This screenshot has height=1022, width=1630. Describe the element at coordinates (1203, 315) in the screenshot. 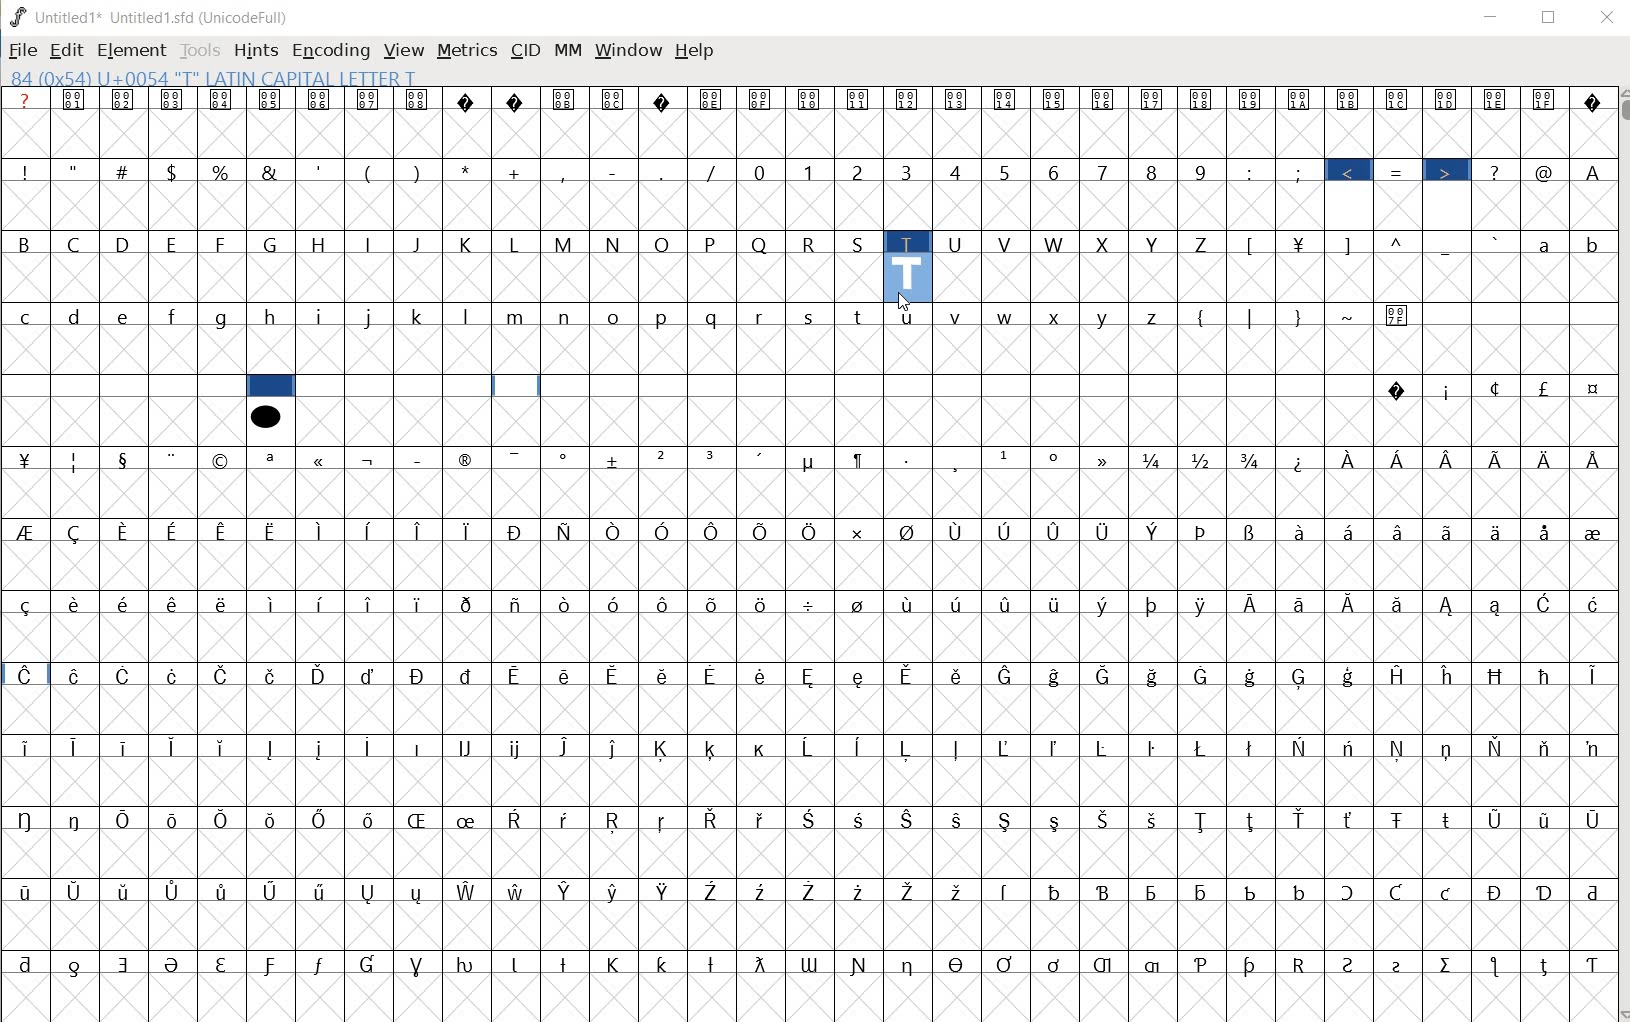

I see `(` at that location.